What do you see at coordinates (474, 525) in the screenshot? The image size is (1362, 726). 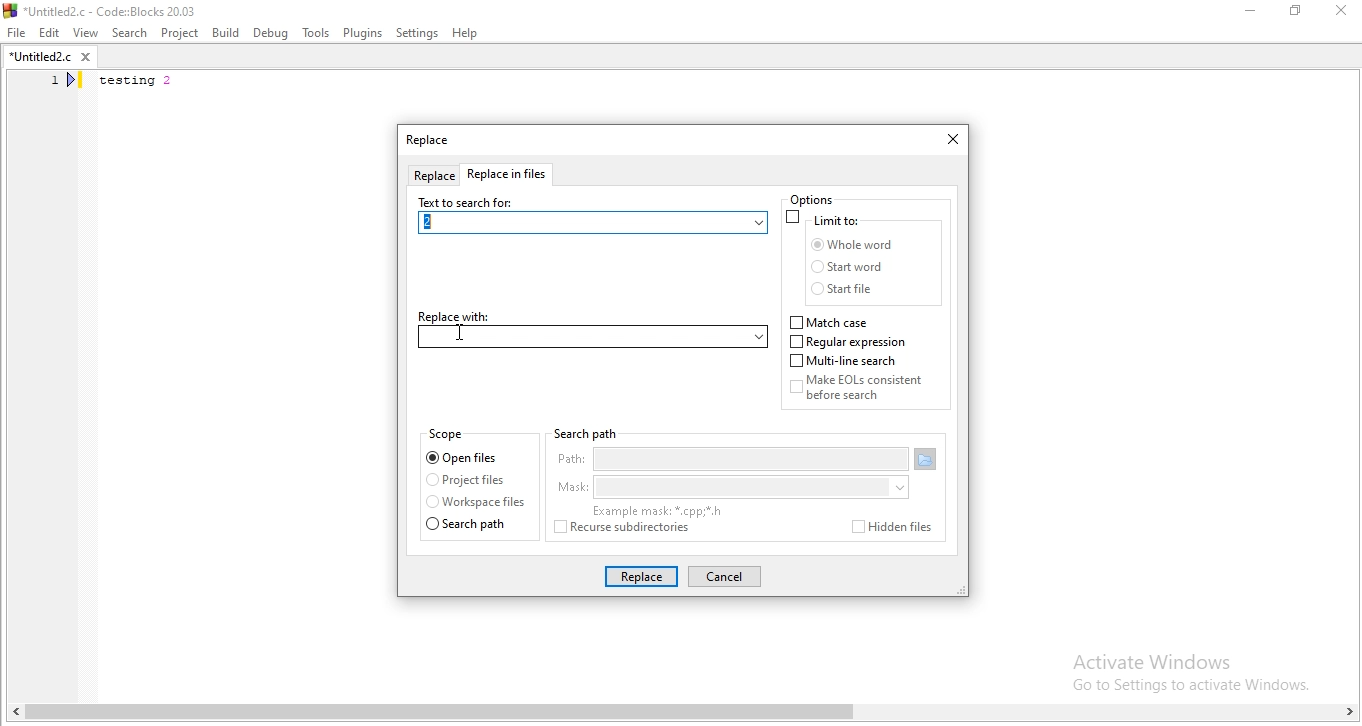 I see `search path` at bounding box center [474, 525].